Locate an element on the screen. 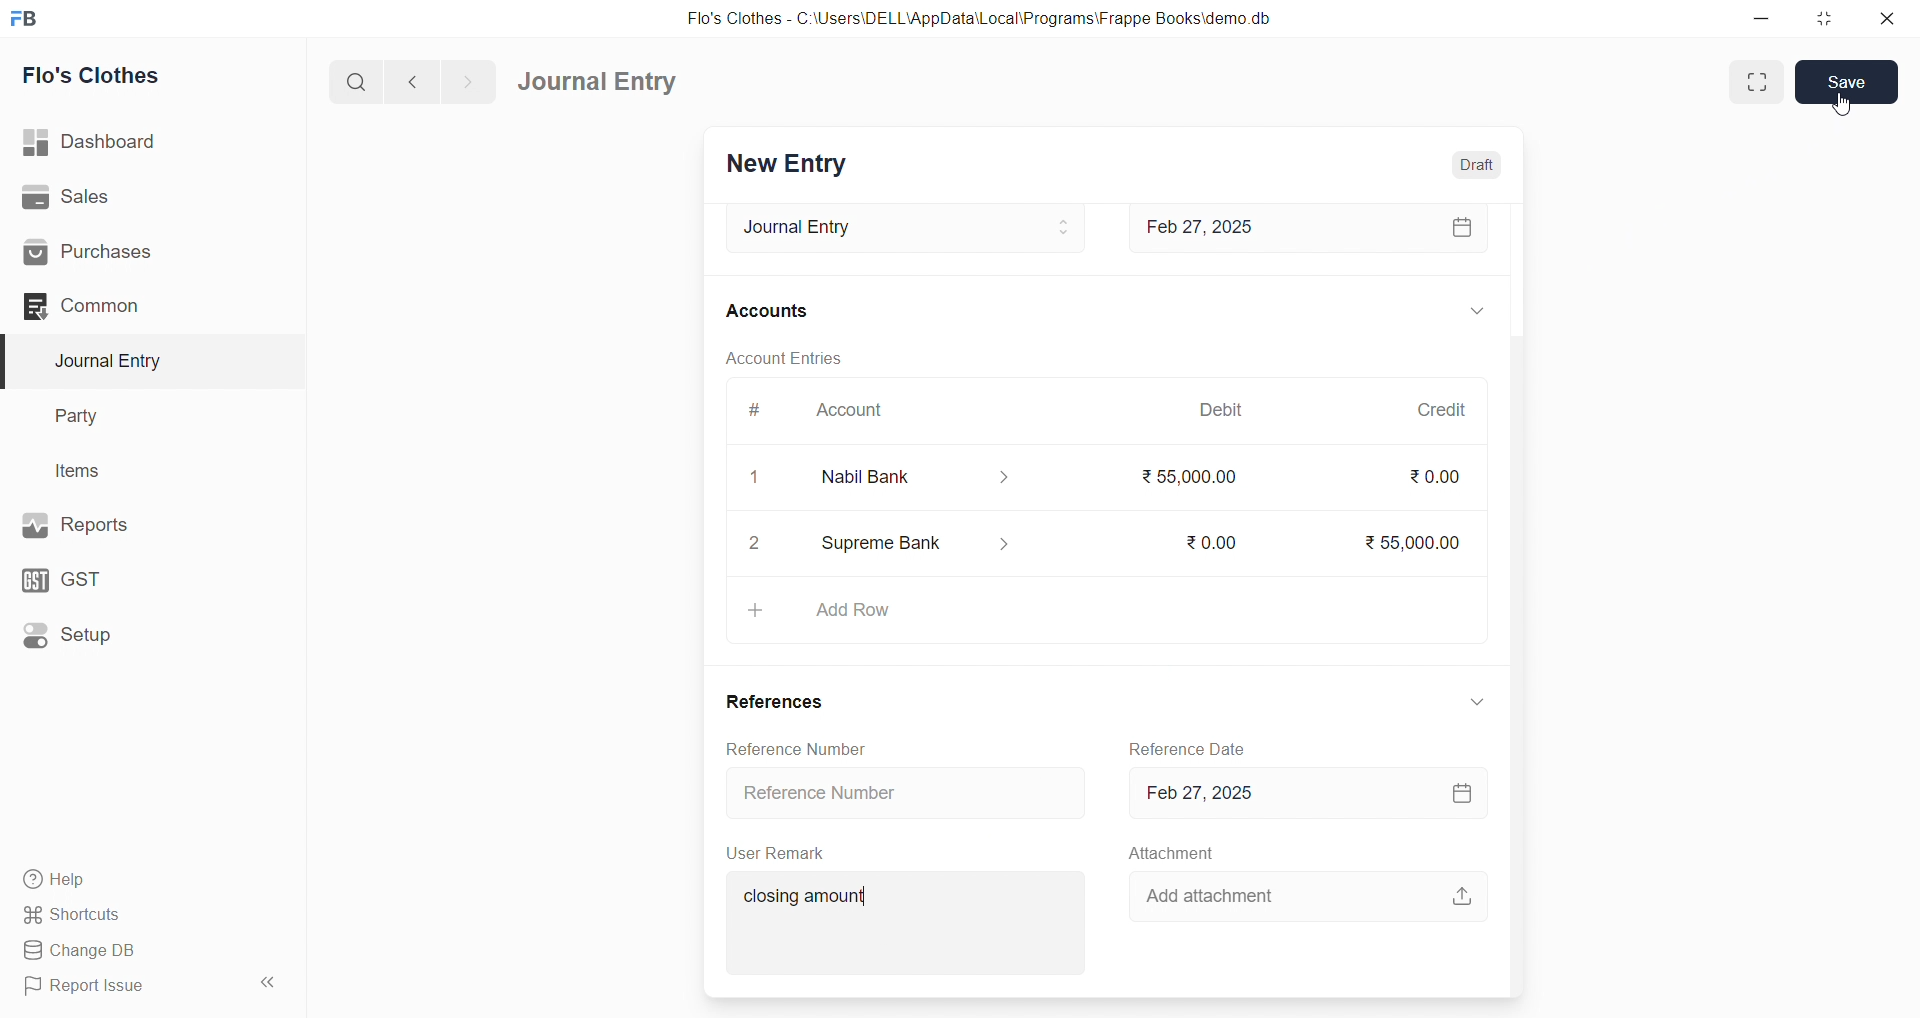  | Dashboard is located at coordinates (109, 143).